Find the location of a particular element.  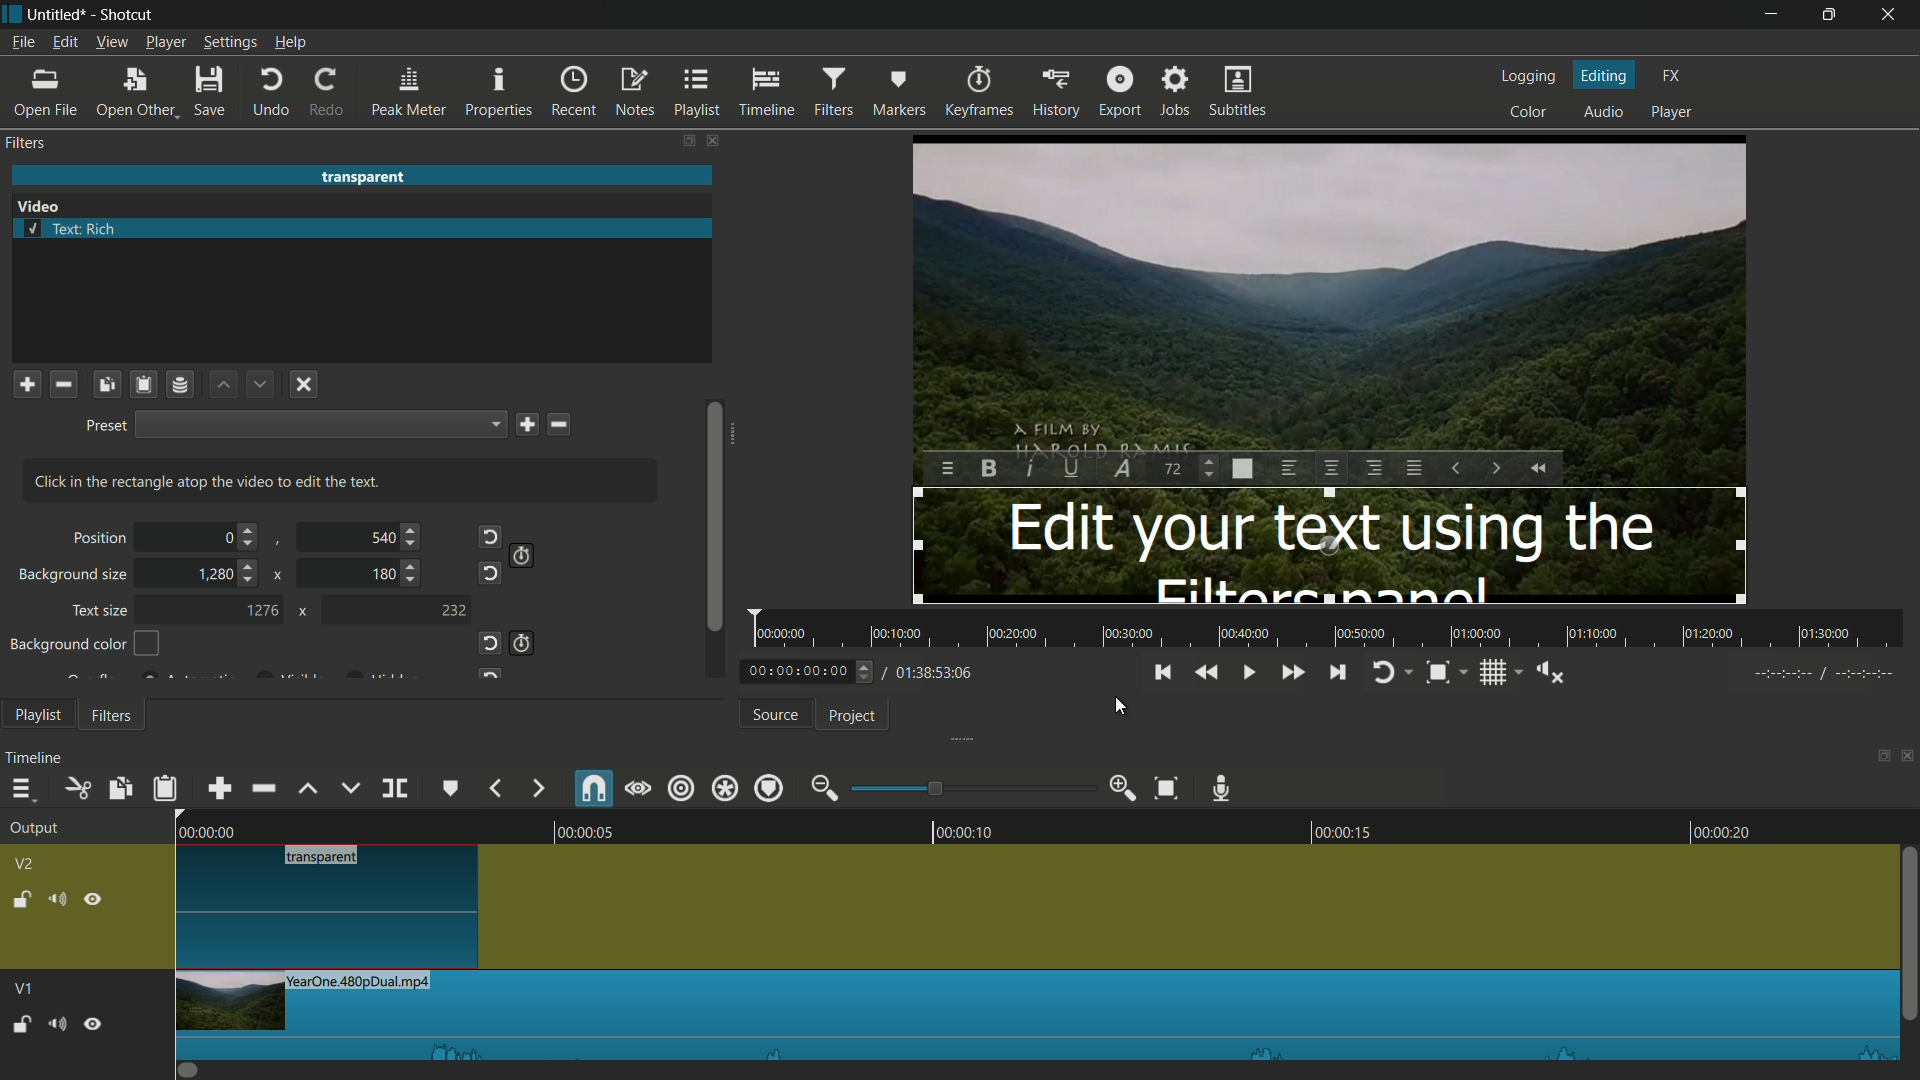

redo is located at coordinates (328, 92).